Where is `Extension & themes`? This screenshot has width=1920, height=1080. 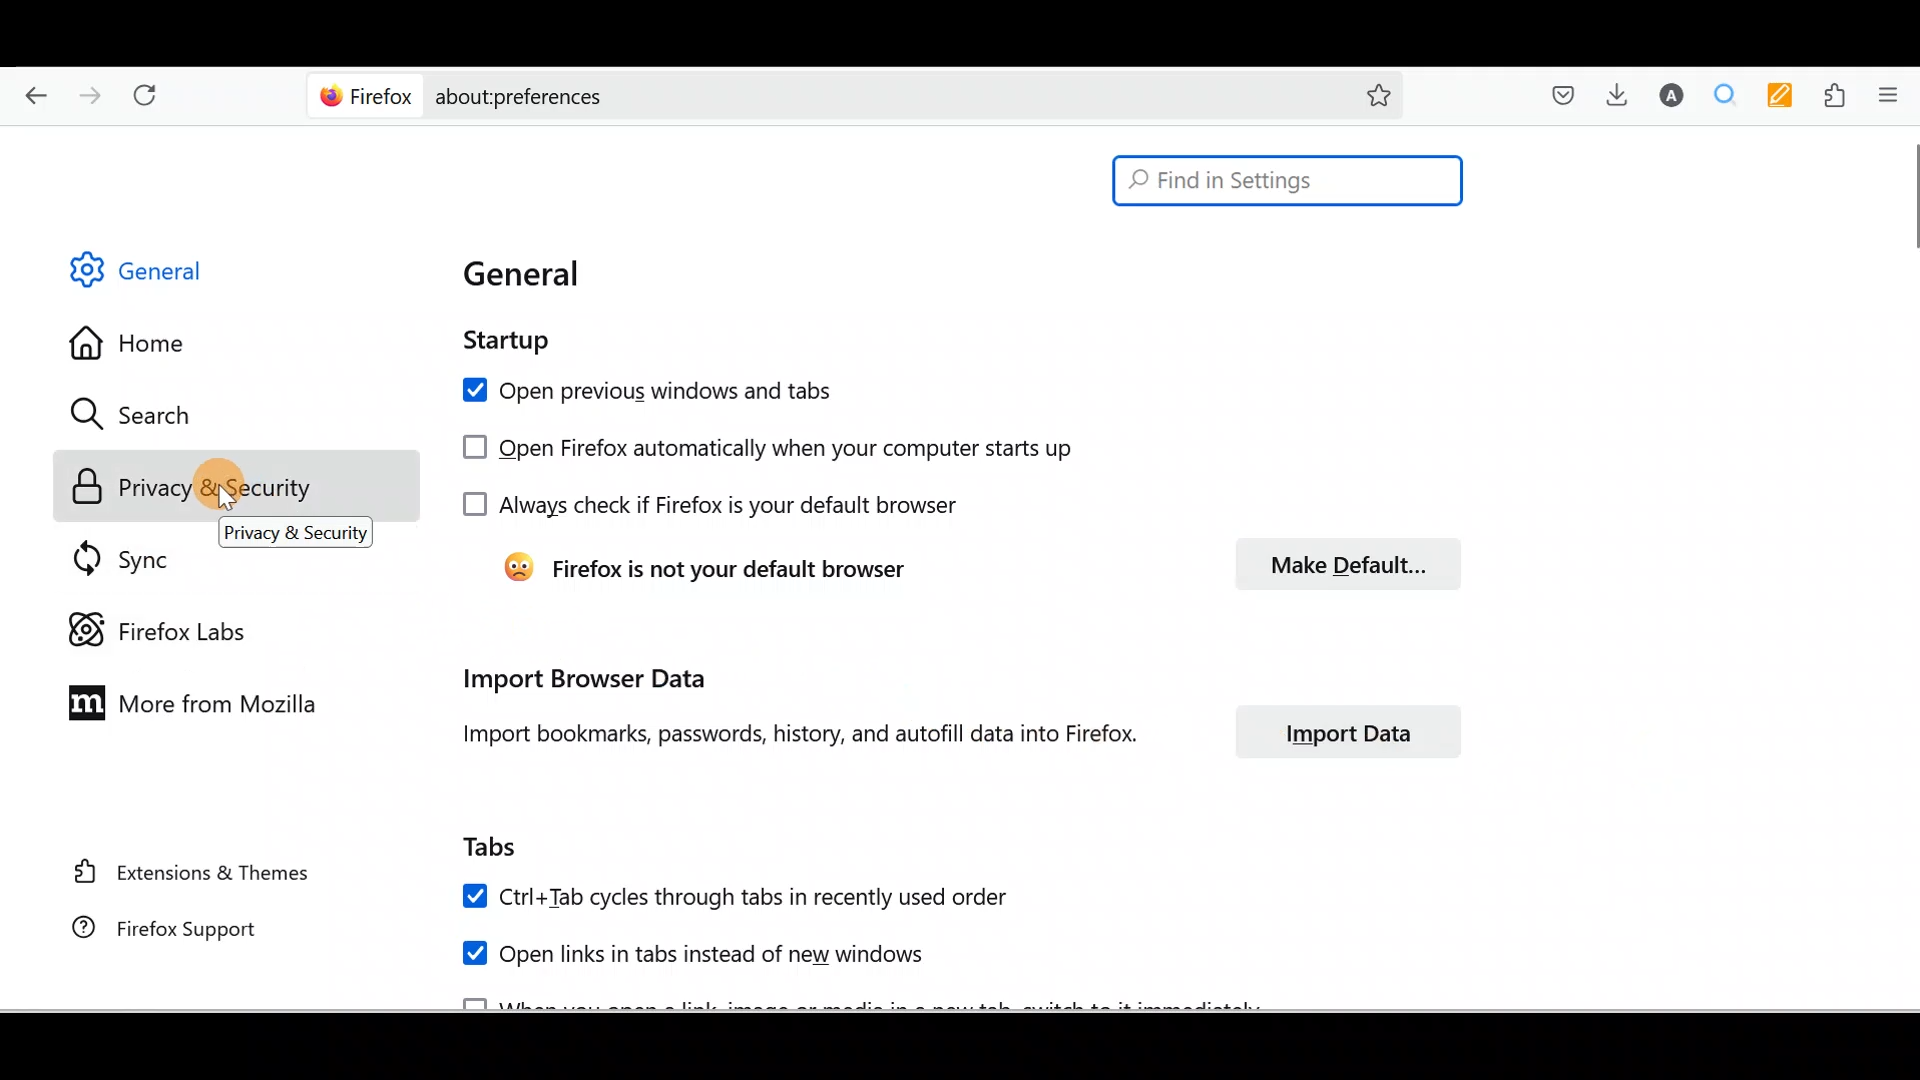
Extension & themes is located at coordinates (185, 878).